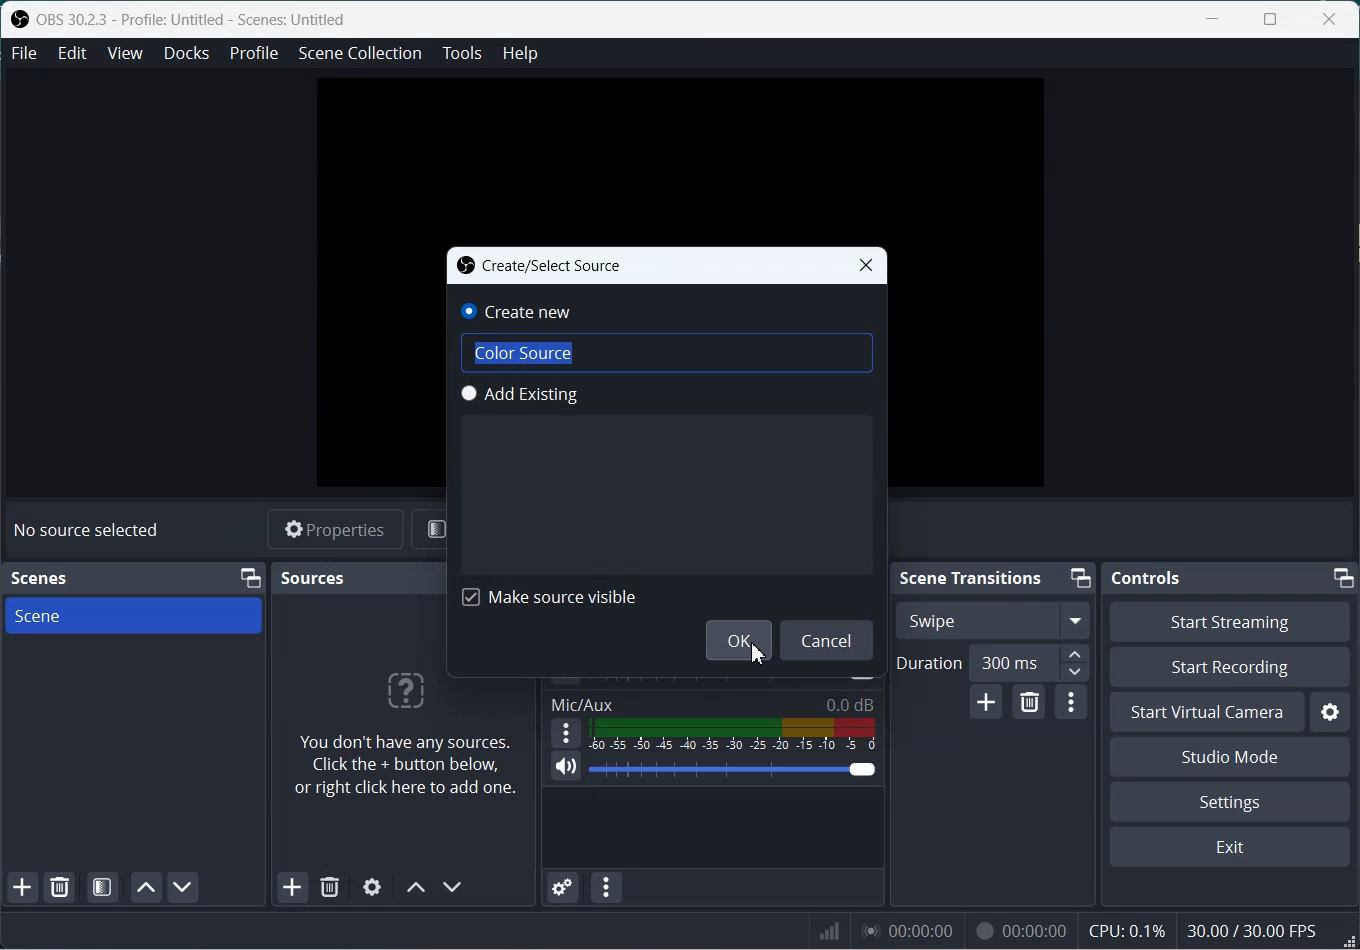  What do you see at coordinates (132, 618) in the screenshot?
I see `Scene` at bounding box center [132, 618].